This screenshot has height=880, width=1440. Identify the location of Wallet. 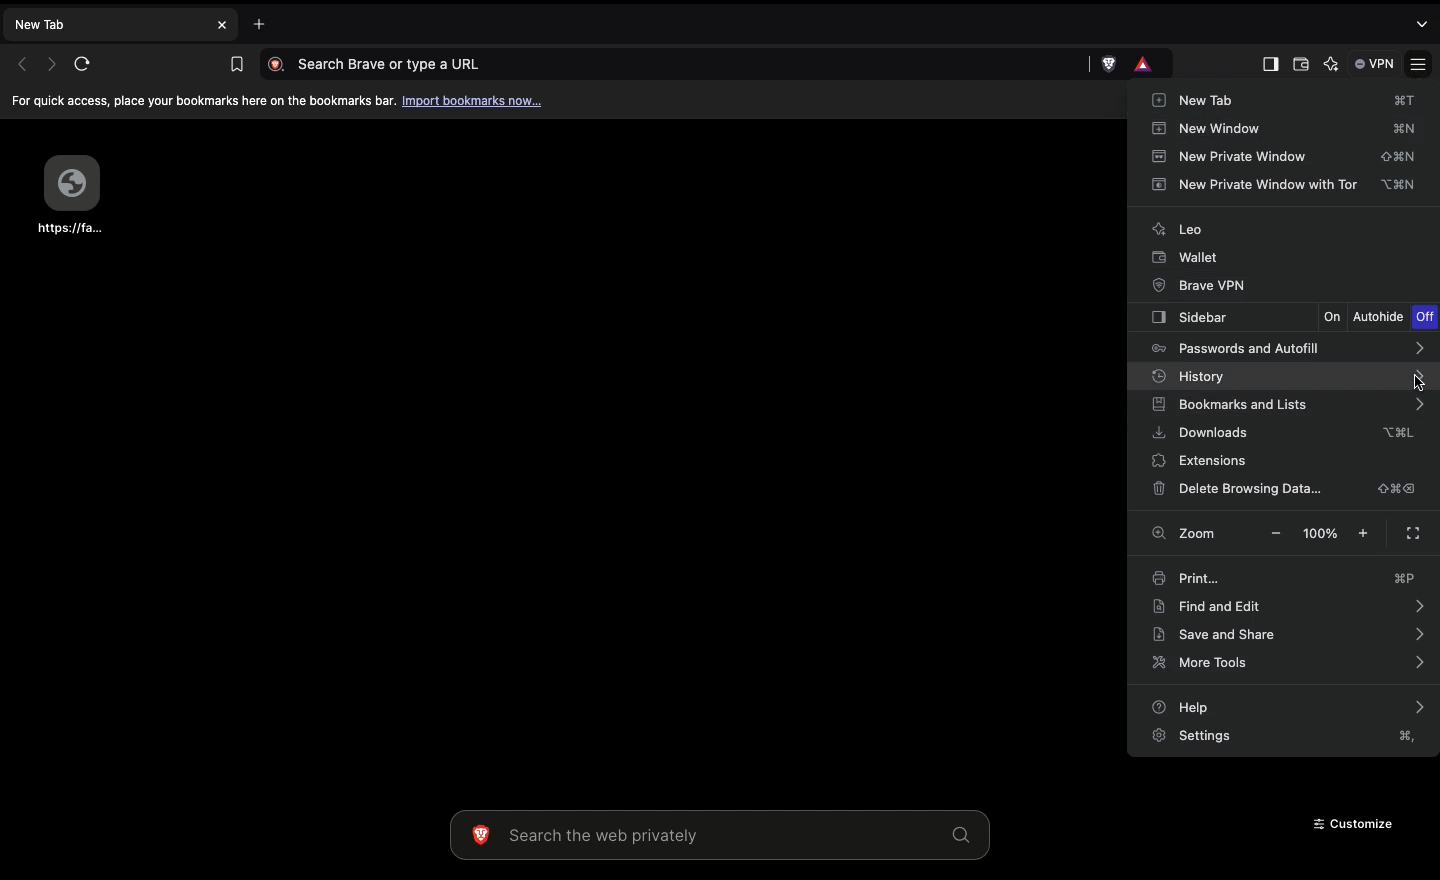
(1299, 66).